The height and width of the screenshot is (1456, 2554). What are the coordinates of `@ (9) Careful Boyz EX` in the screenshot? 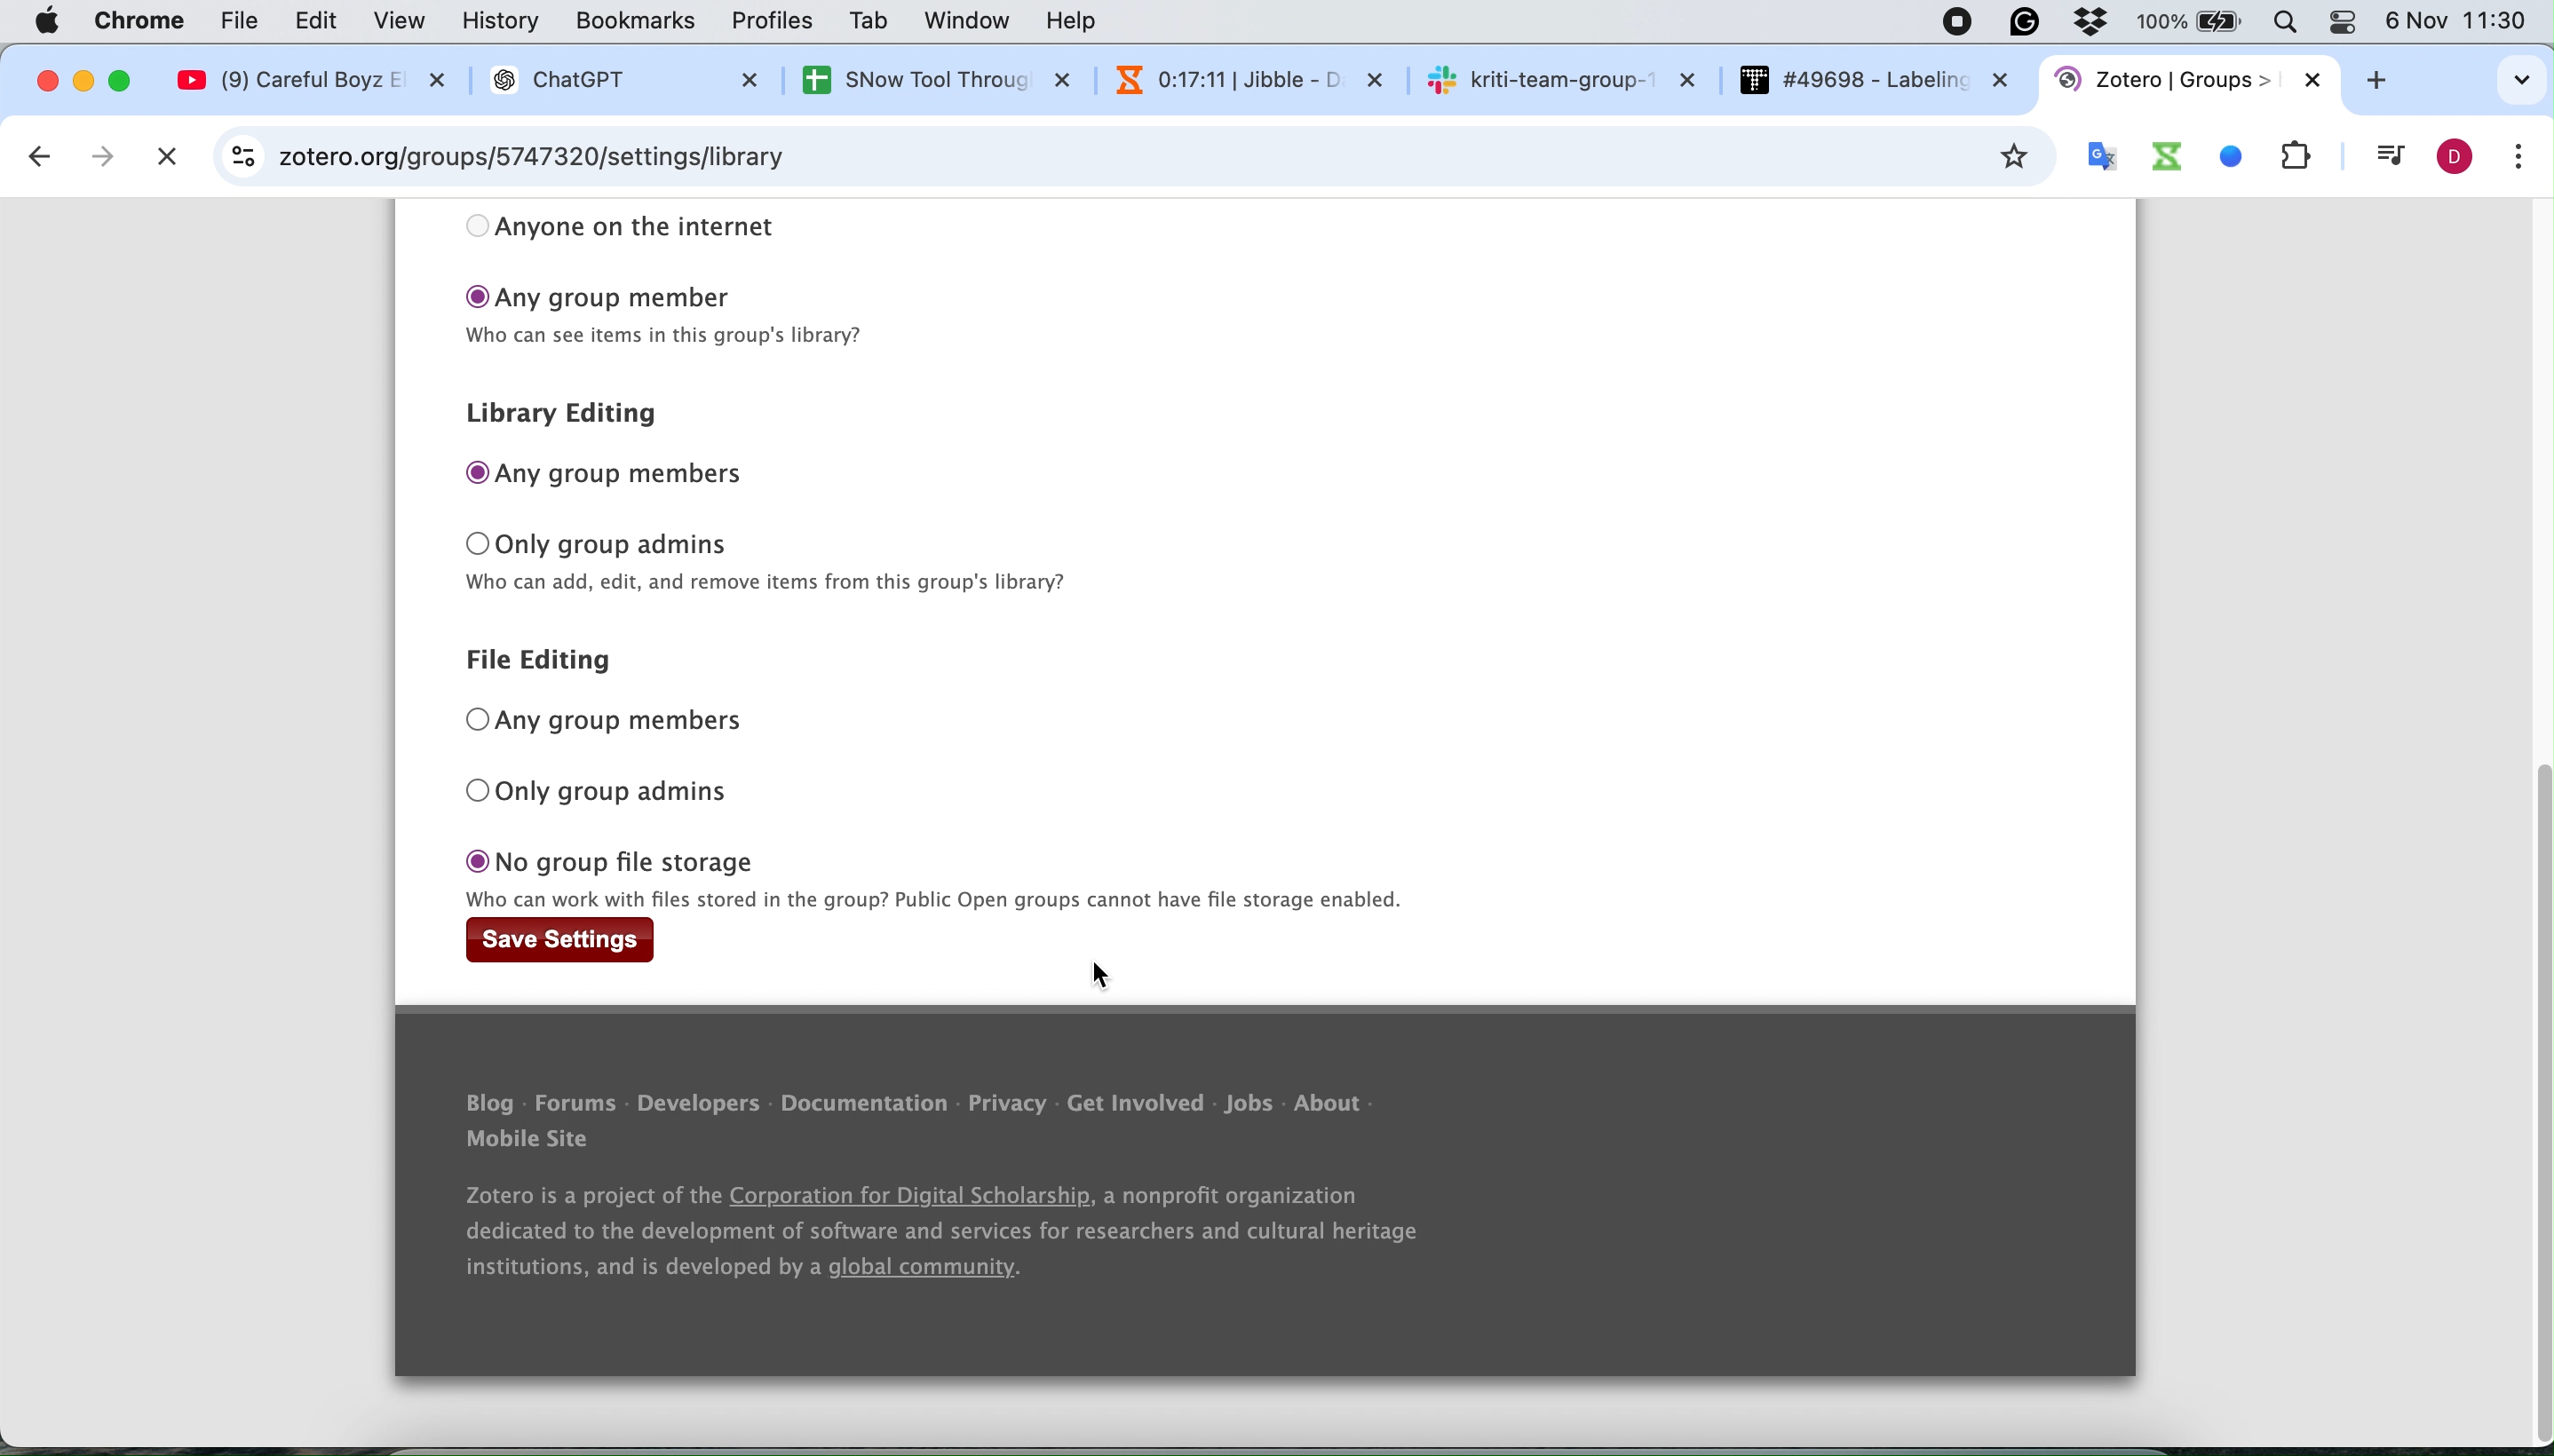 It's located at (322, 80).